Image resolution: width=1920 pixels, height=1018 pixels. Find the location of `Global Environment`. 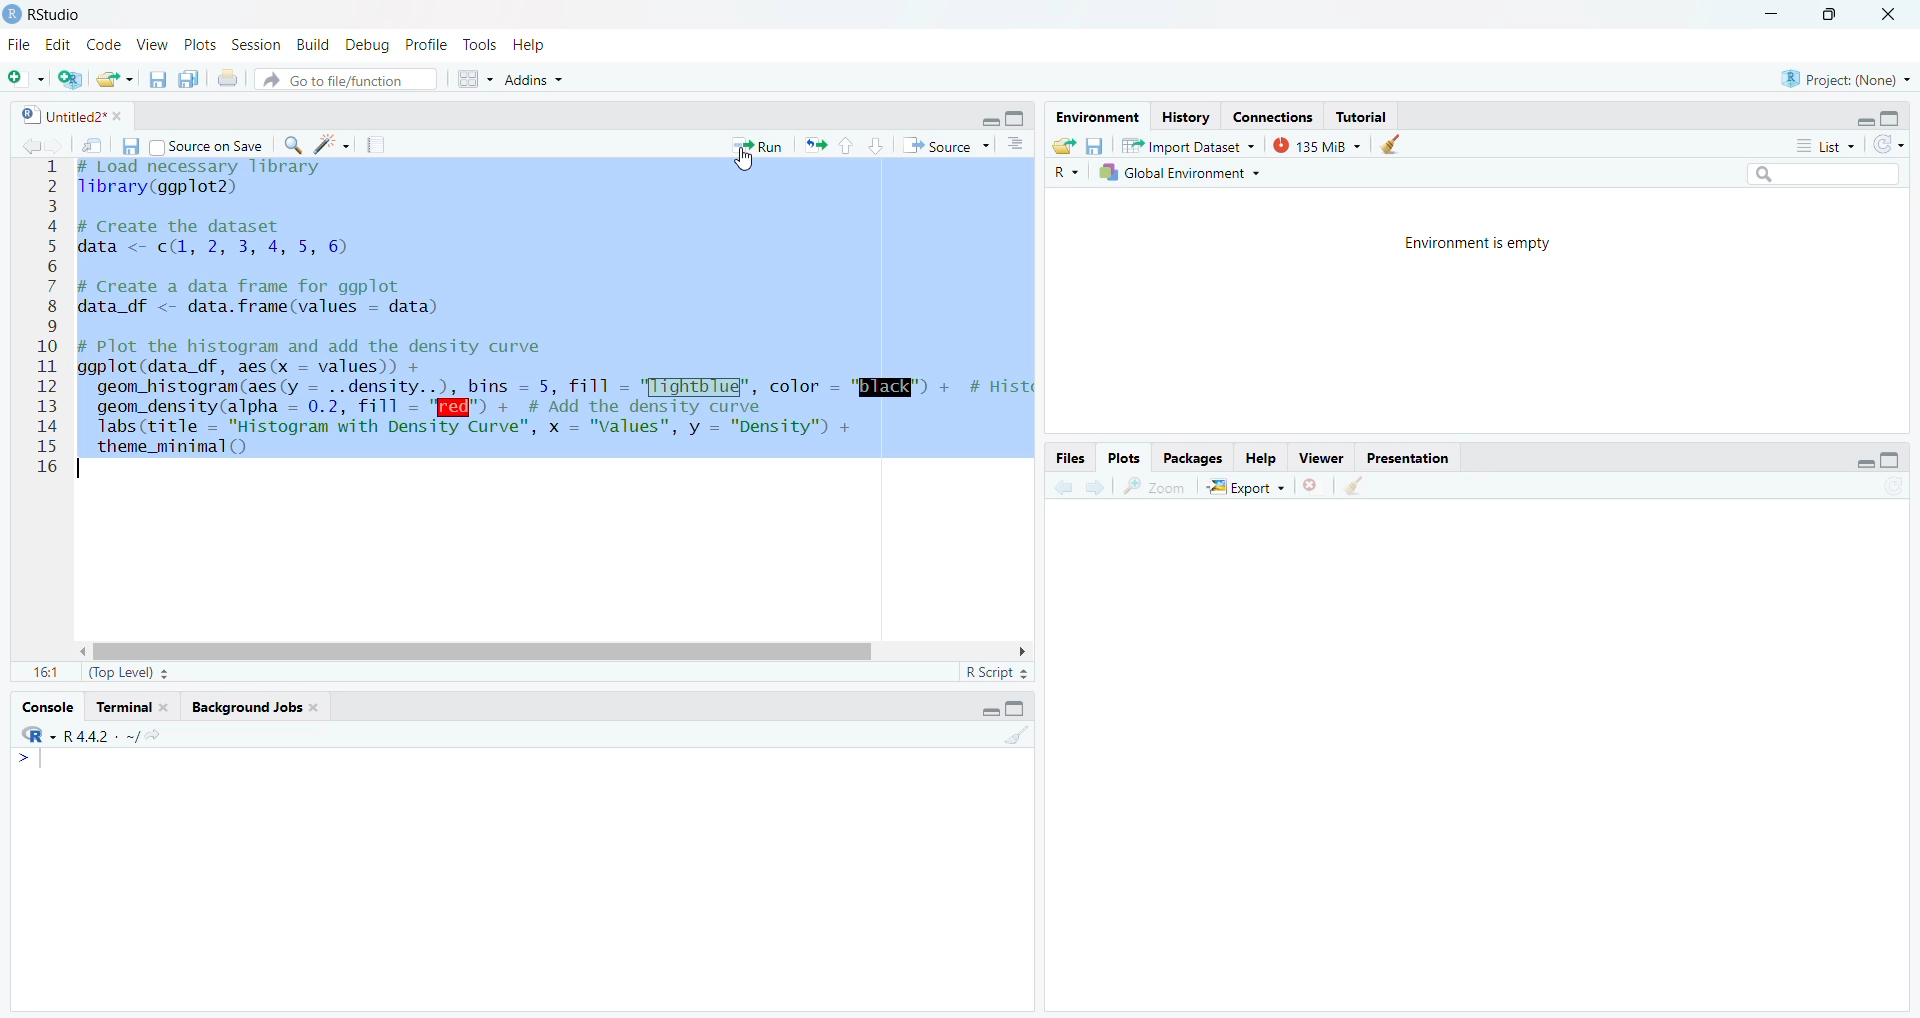

Global Environment is located at coordinates (1180, 172).